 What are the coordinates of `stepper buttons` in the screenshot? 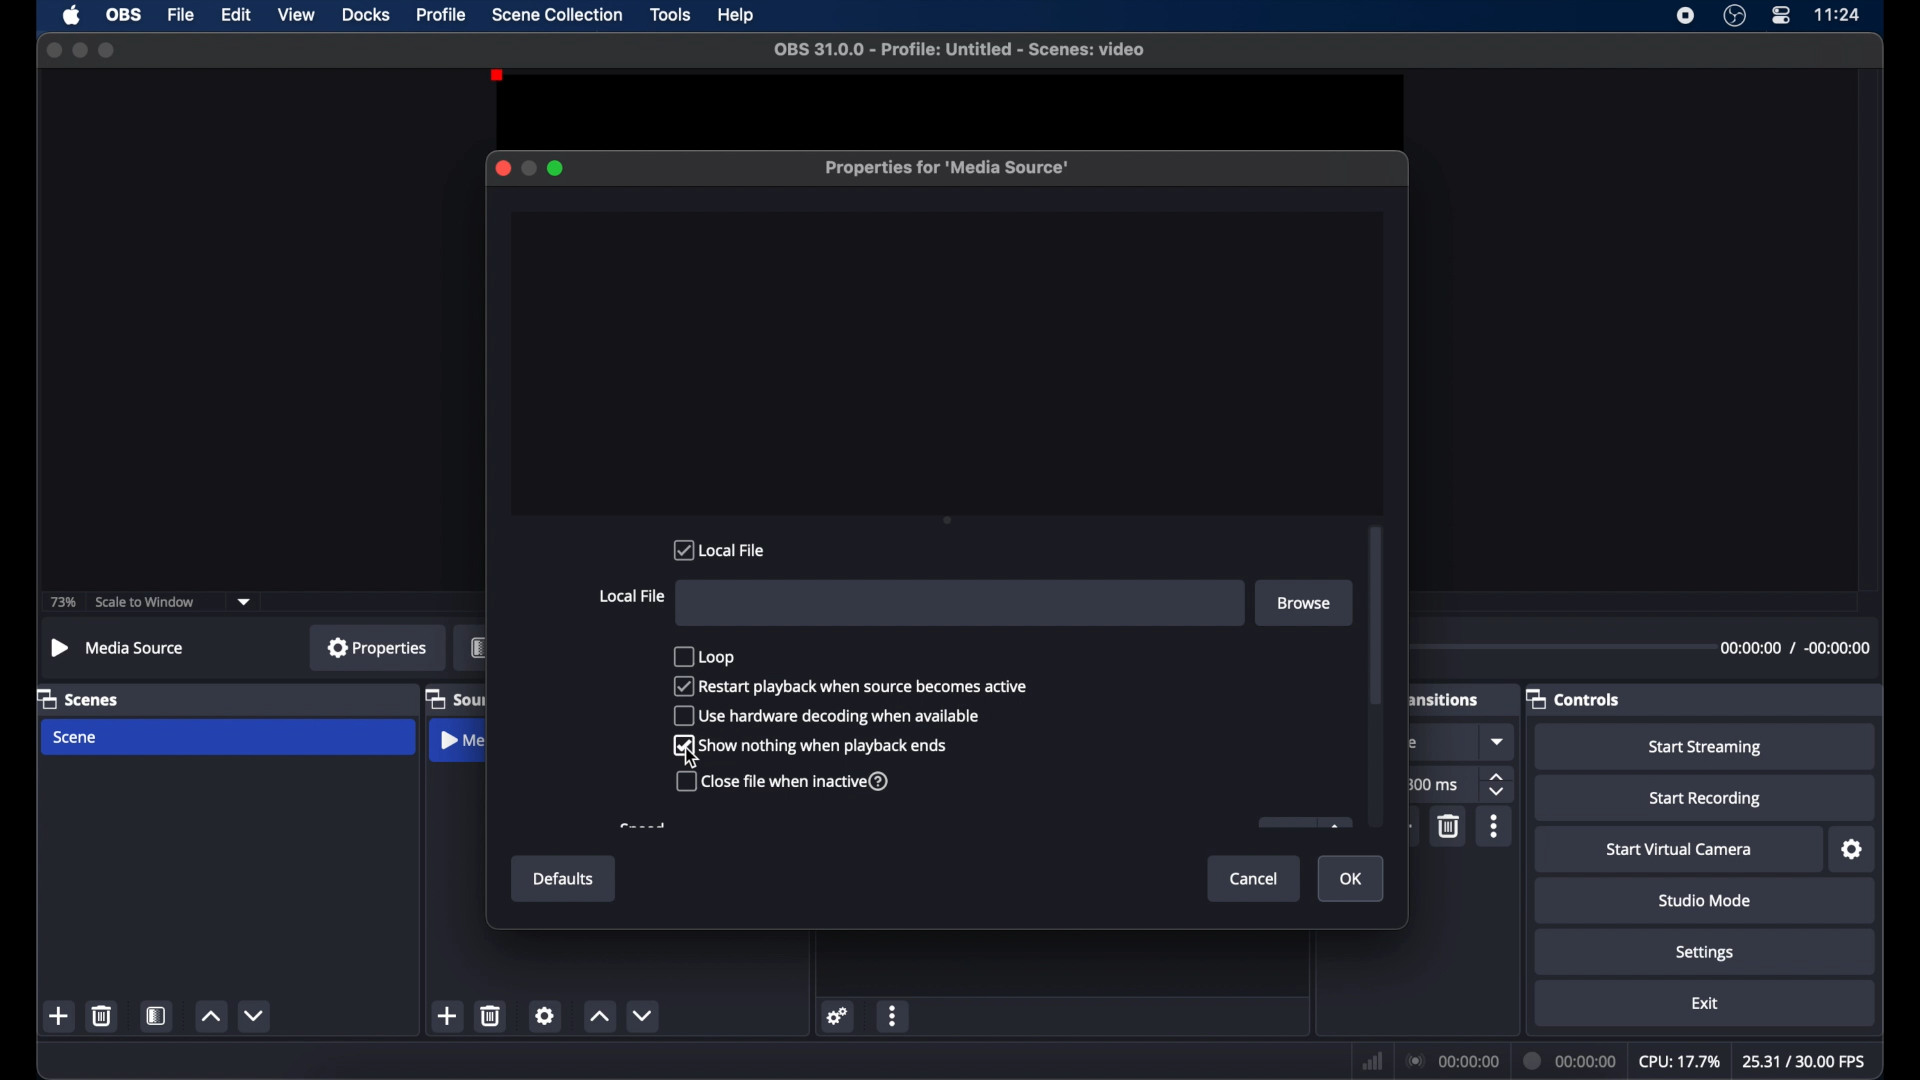 It's located at (1498, 785).